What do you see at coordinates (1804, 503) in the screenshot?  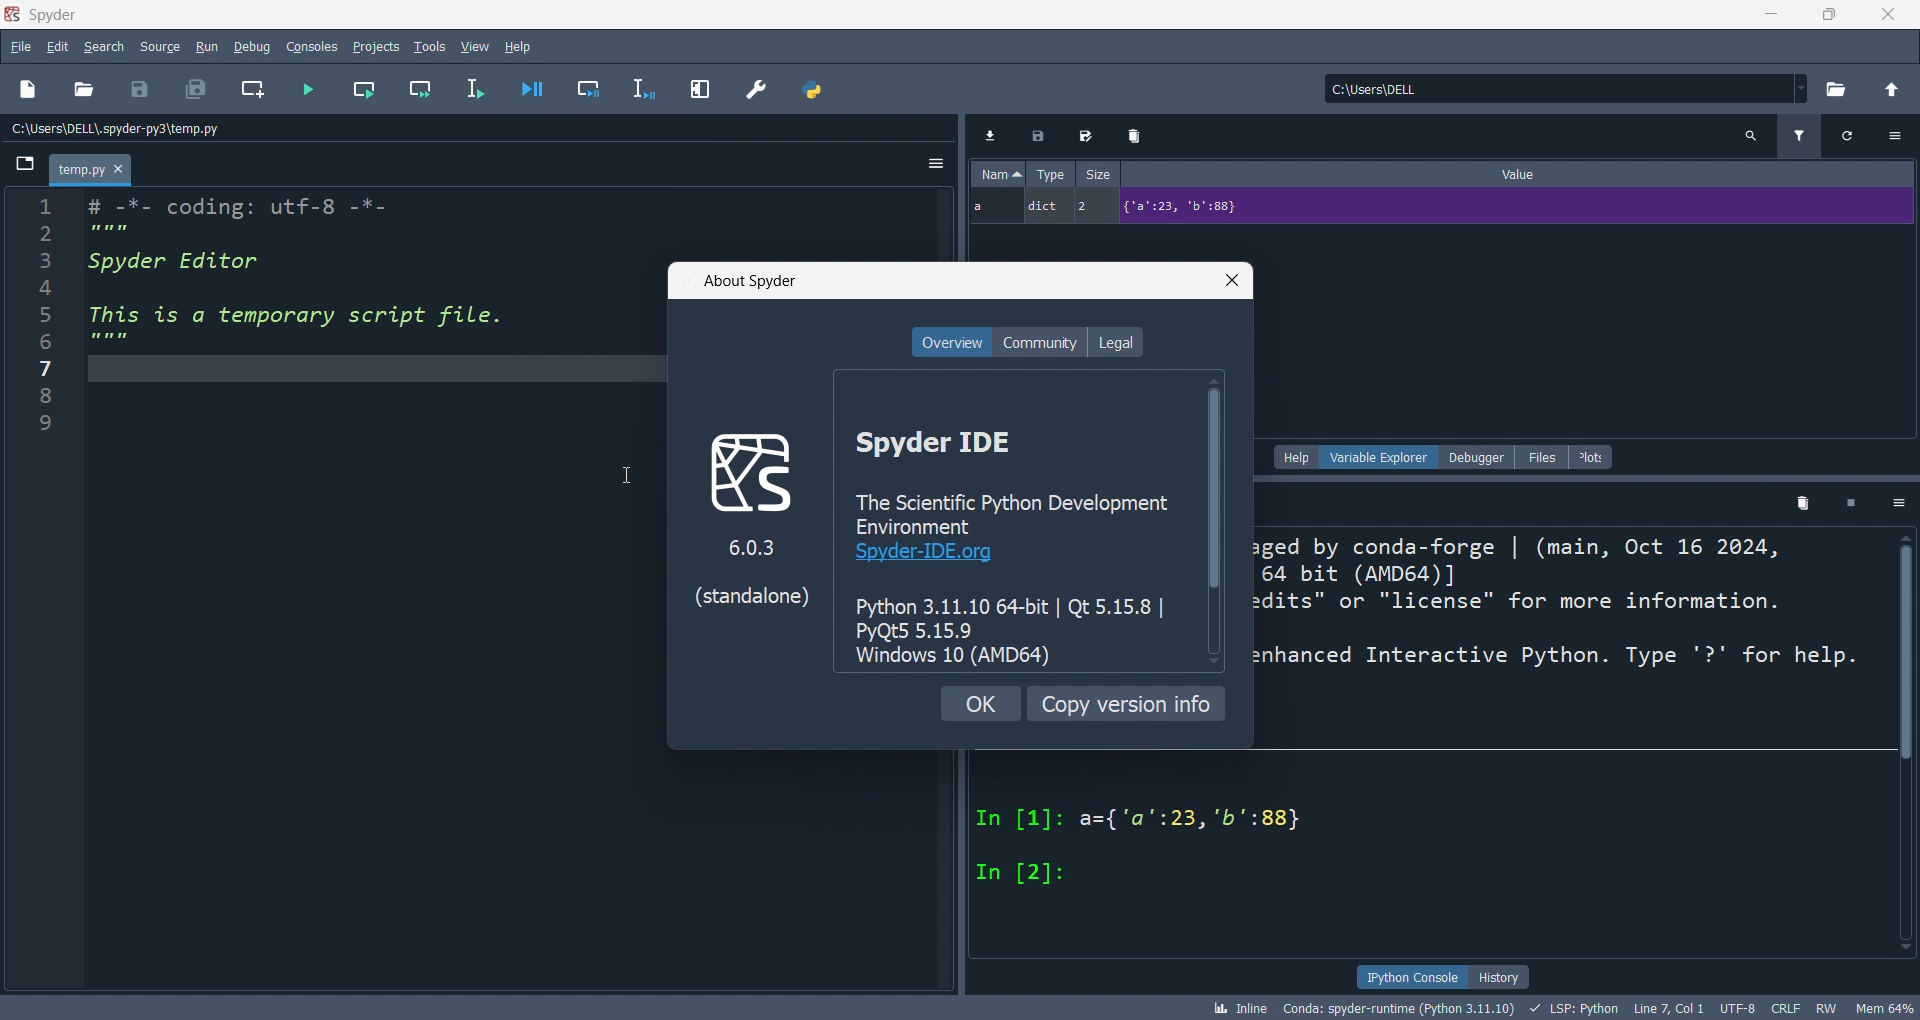 I see `Delete` at bounding box center [1804, 503].